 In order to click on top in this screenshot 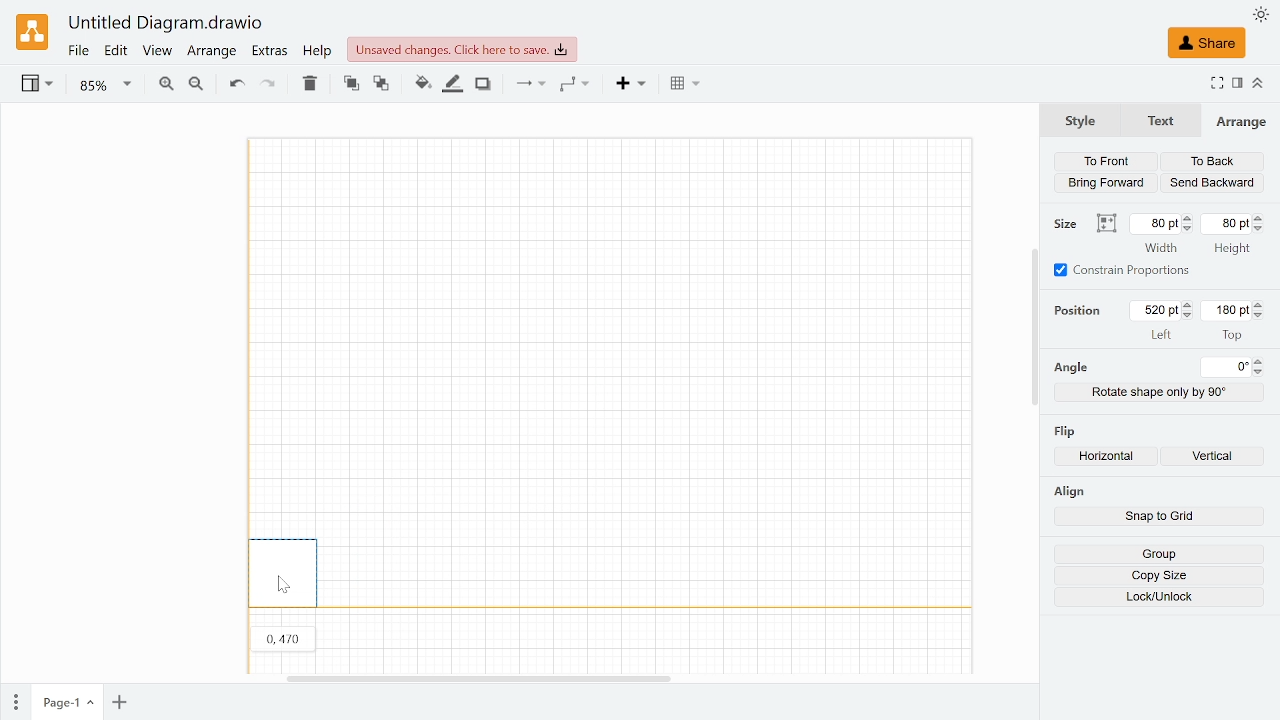, I will do `click(1232, 334)`.